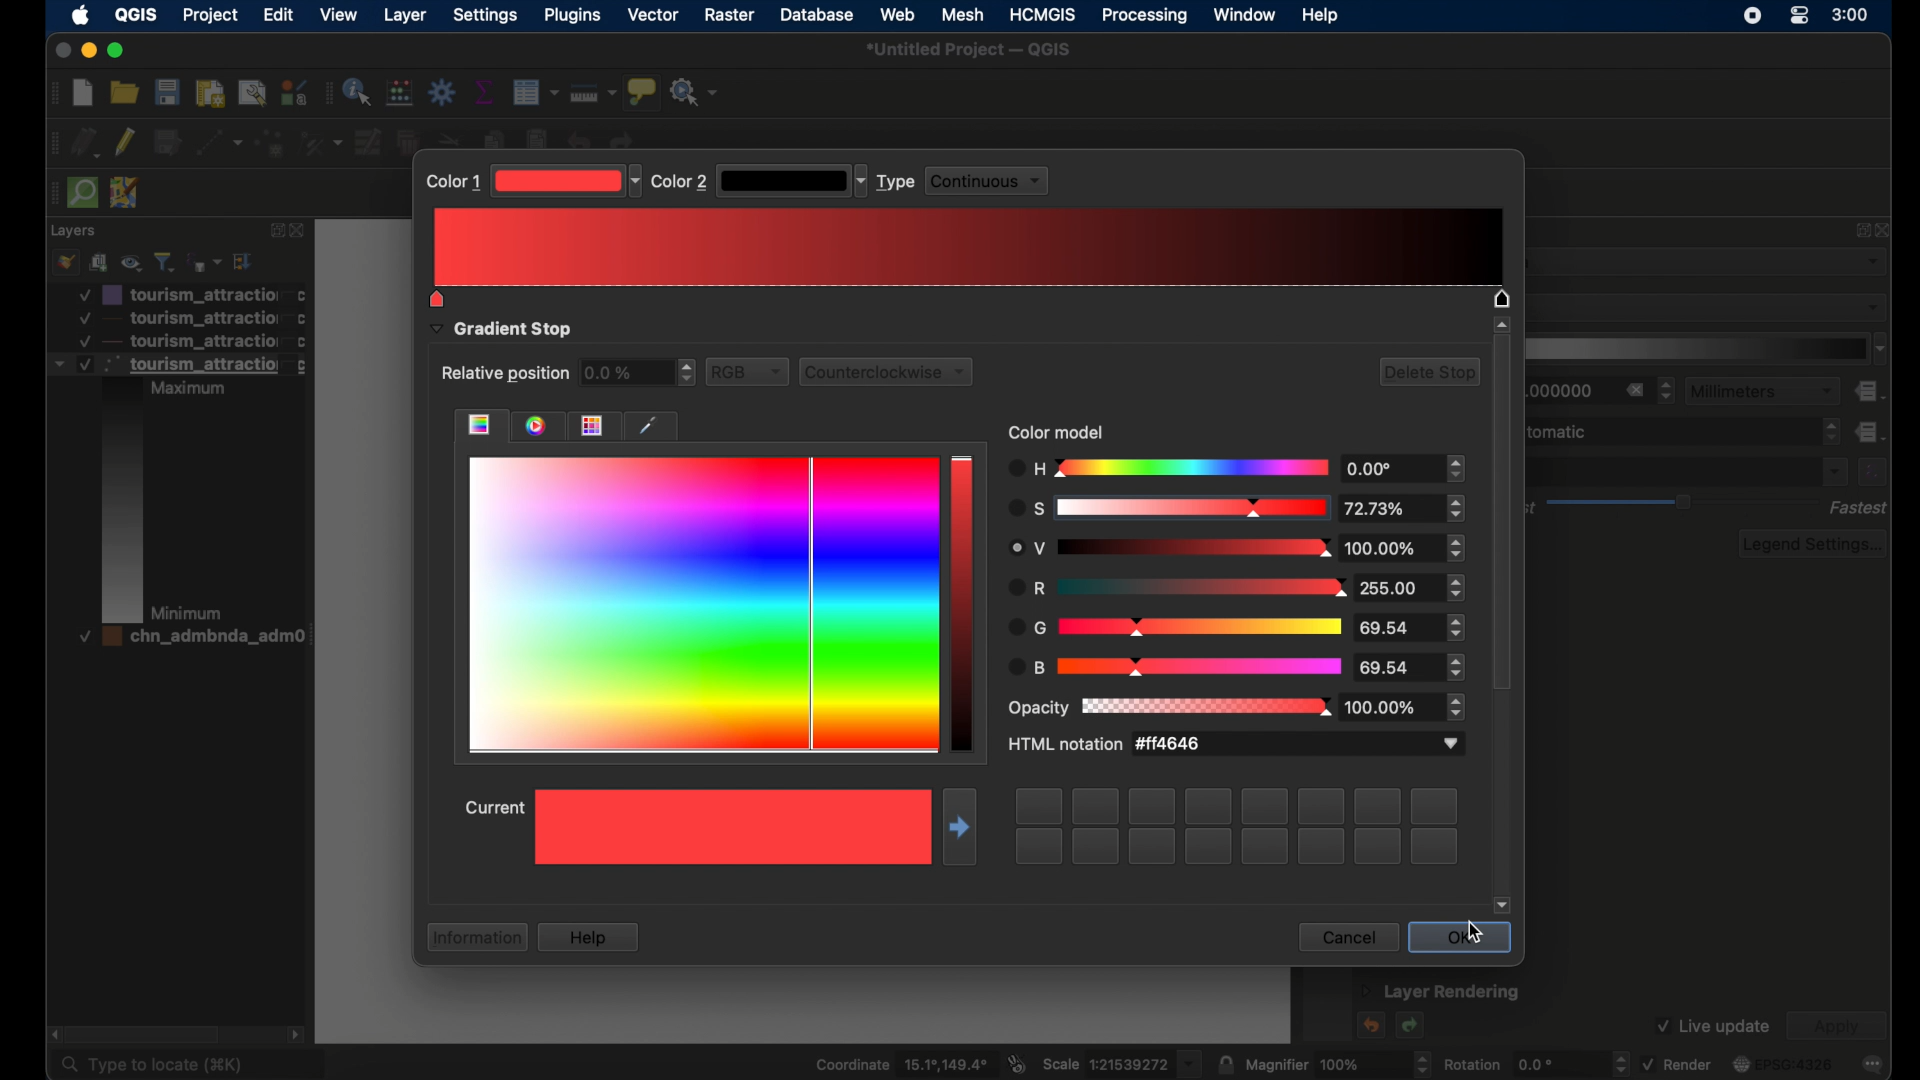  What do you see at coordinates (1783, 1064) in the screenshot?
I see `current crs` at bounding box center [1783, 1064].